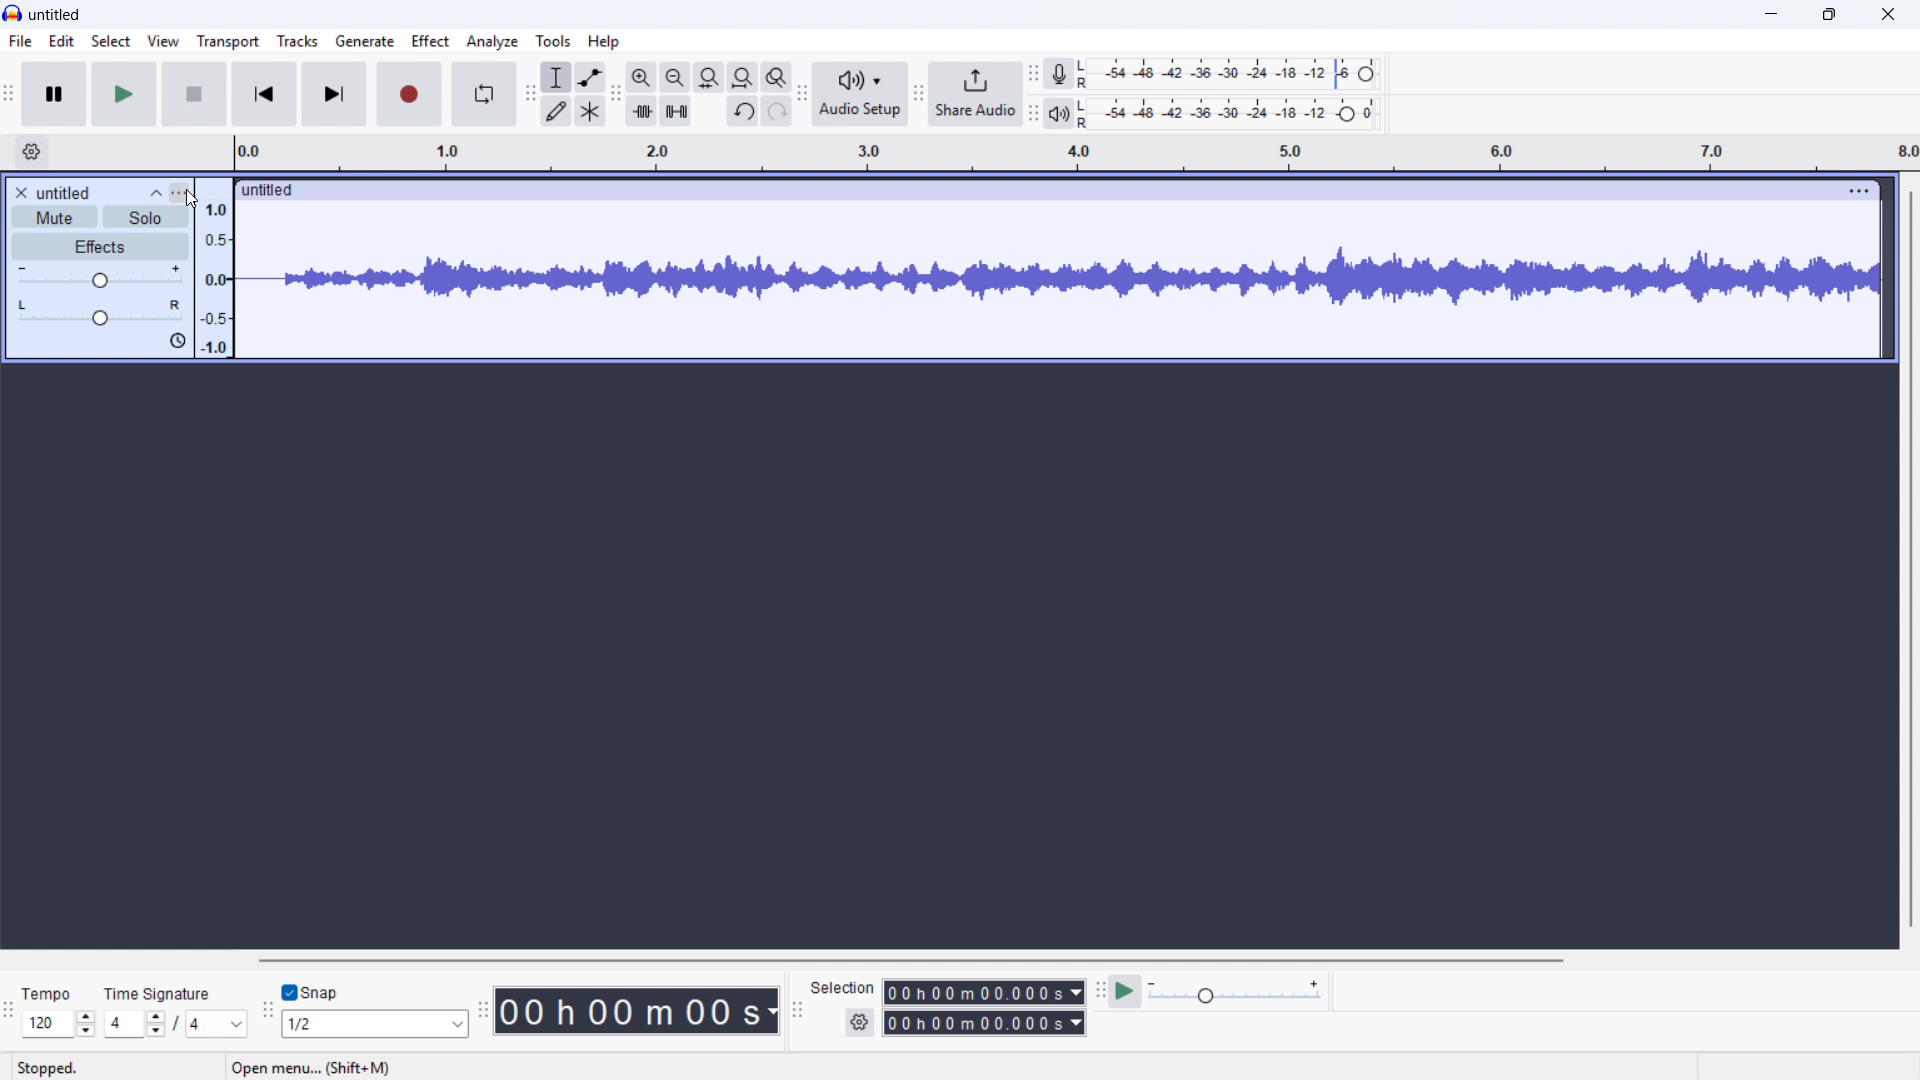 This screenshot has height=1080, width=1920. Describe the element at coordinates (21, 43) in the screenshot. I see `file ` at that location.